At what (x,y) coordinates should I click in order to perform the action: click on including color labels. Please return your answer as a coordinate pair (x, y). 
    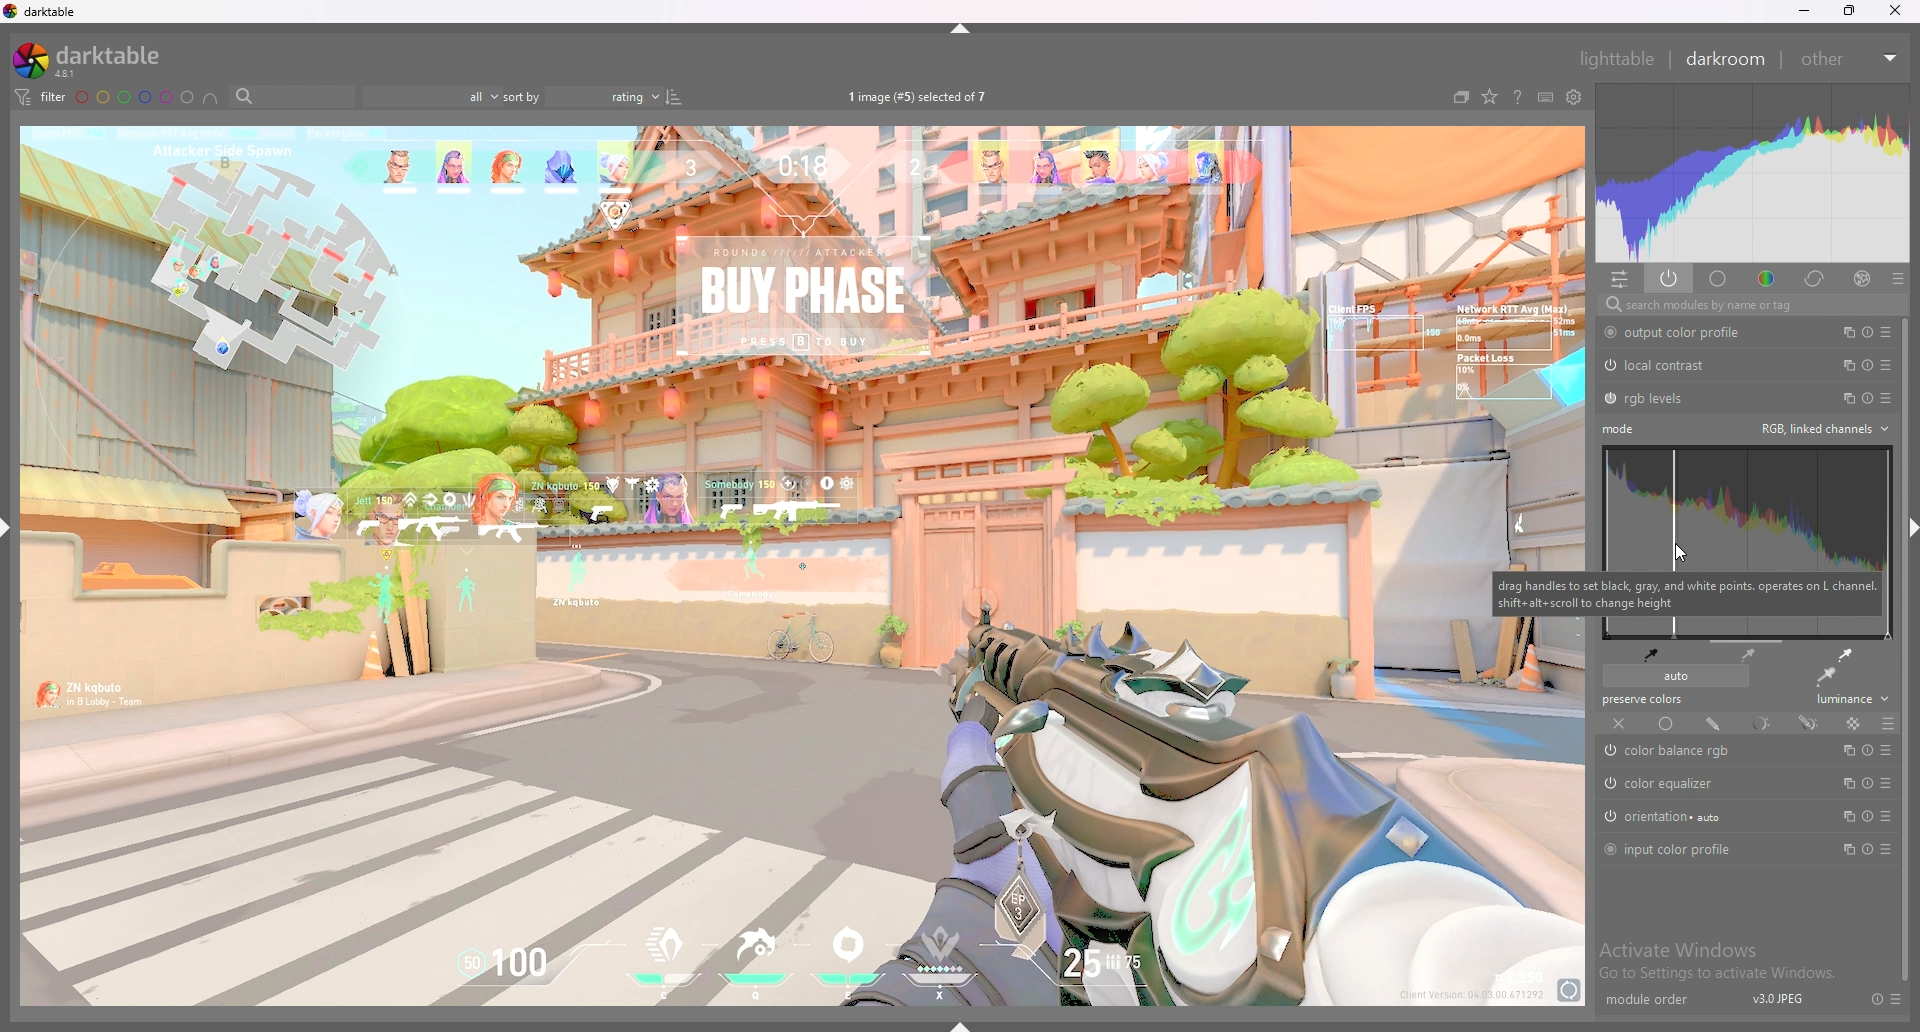
    Looking at the image, I should click on (211, 99).